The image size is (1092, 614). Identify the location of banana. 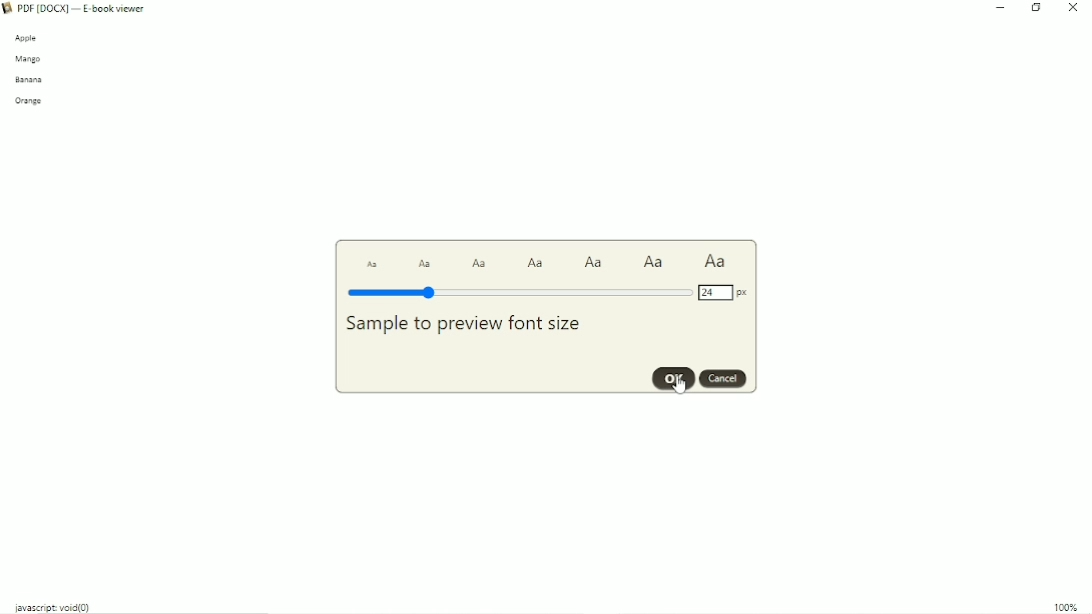
(30, 80).